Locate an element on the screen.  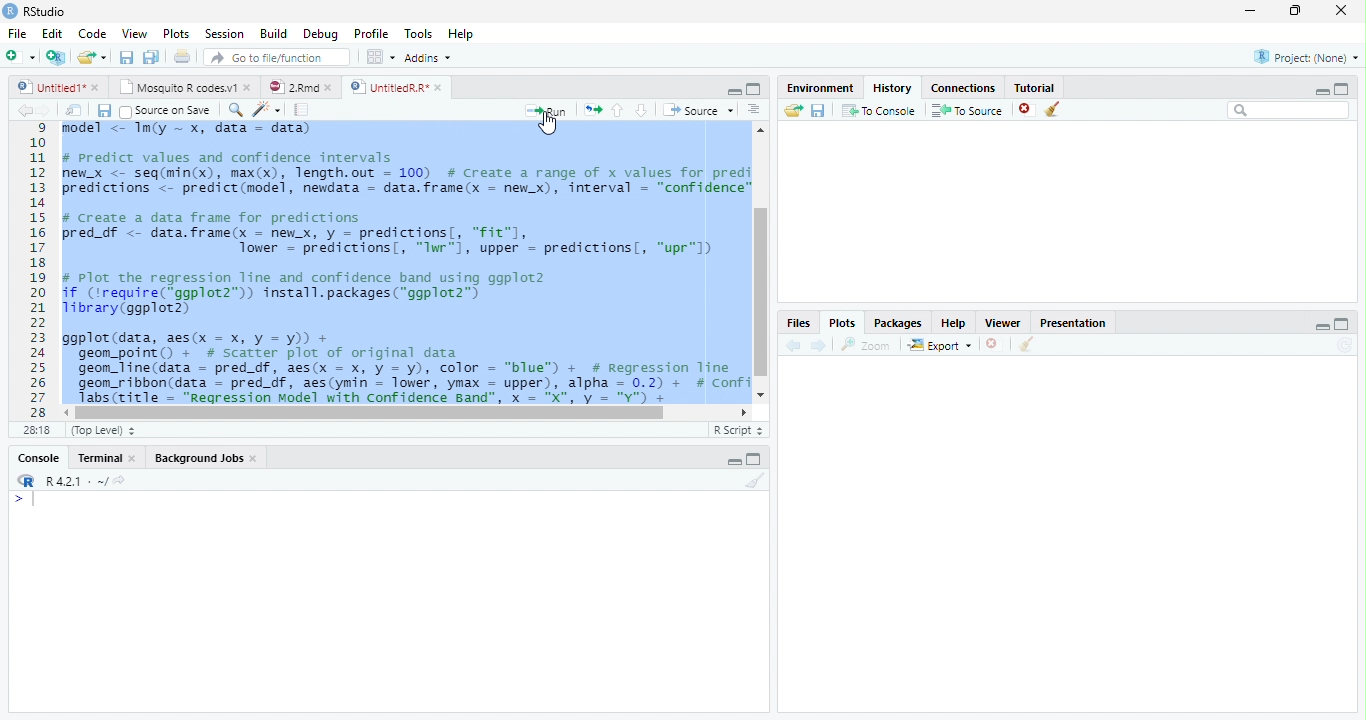
R studio is located at coordinates (38, 11).